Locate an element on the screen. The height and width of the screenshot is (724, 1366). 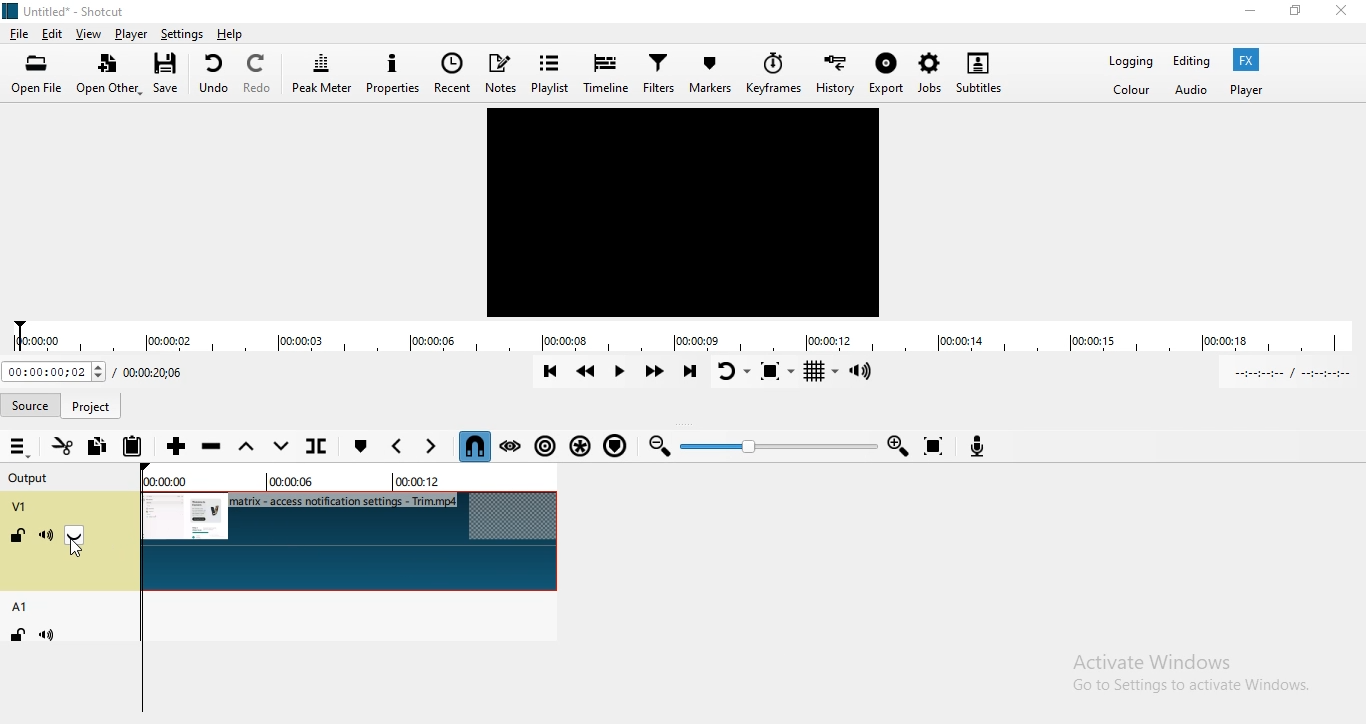
Cut is located at coordinates (61, 445).